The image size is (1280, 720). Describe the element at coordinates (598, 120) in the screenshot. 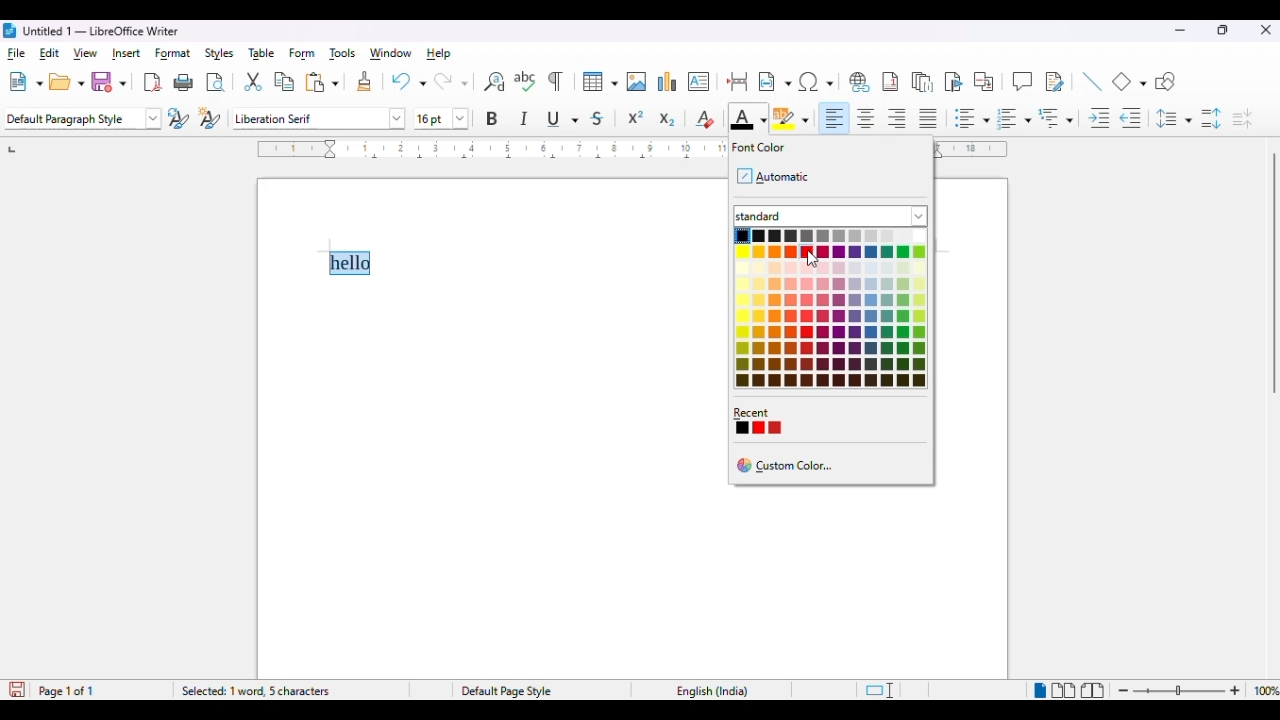

I see `strikethrough` at that location.